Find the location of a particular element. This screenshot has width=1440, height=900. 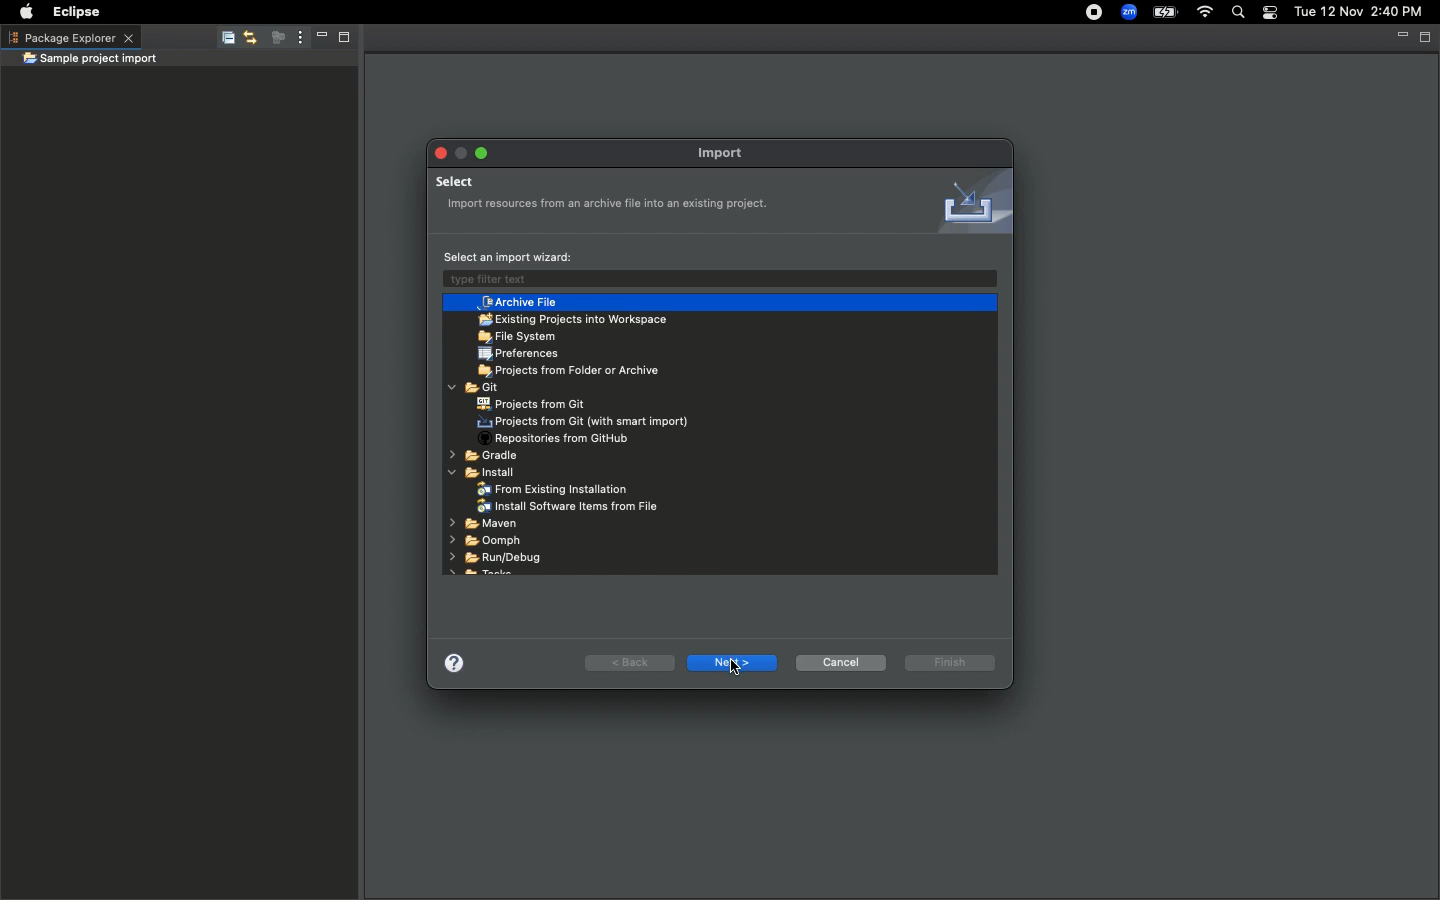

Type filter text is located at coordinates (603, 280).